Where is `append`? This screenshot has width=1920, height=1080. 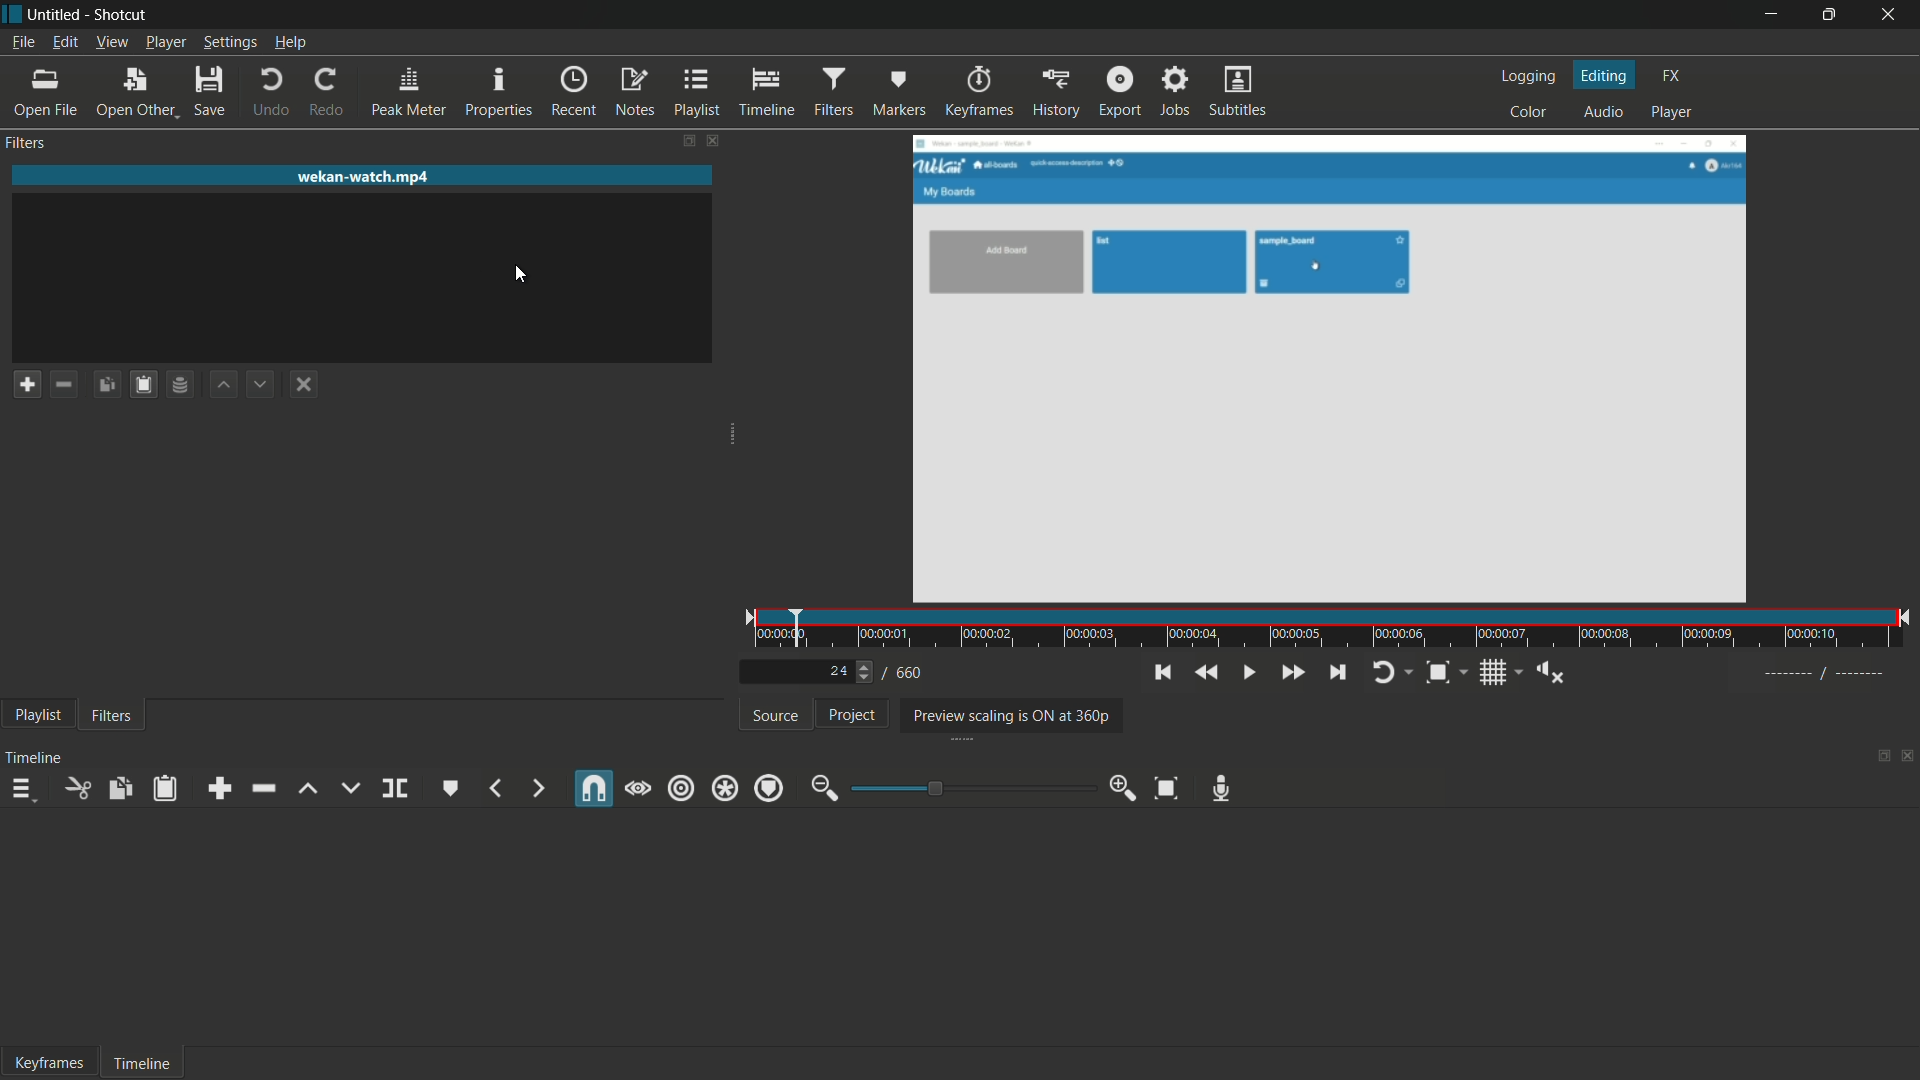
append is located at coordinates (219, 788).